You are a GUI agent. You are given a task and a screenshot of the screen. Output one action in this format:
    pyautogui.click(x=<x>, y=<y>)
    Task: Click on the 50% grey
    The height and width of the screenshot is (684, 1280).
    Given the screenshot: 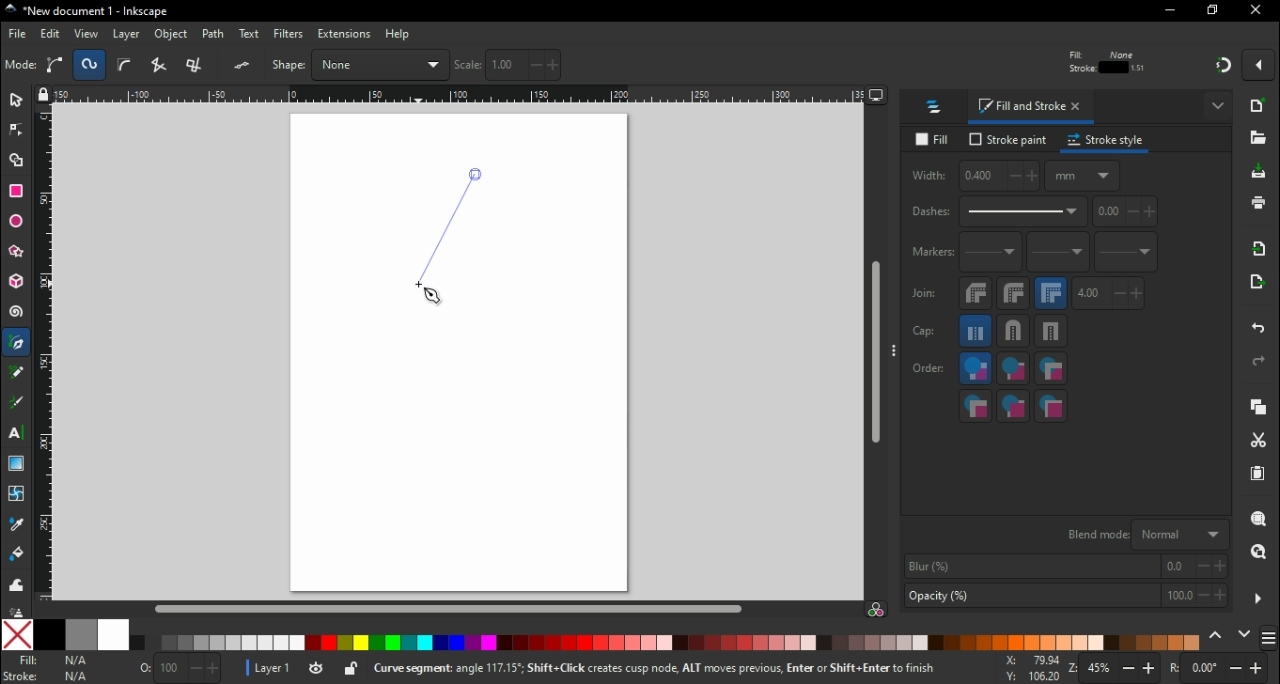 What is the action you would take?
    pyautogui.click(x=80, y=634)
    